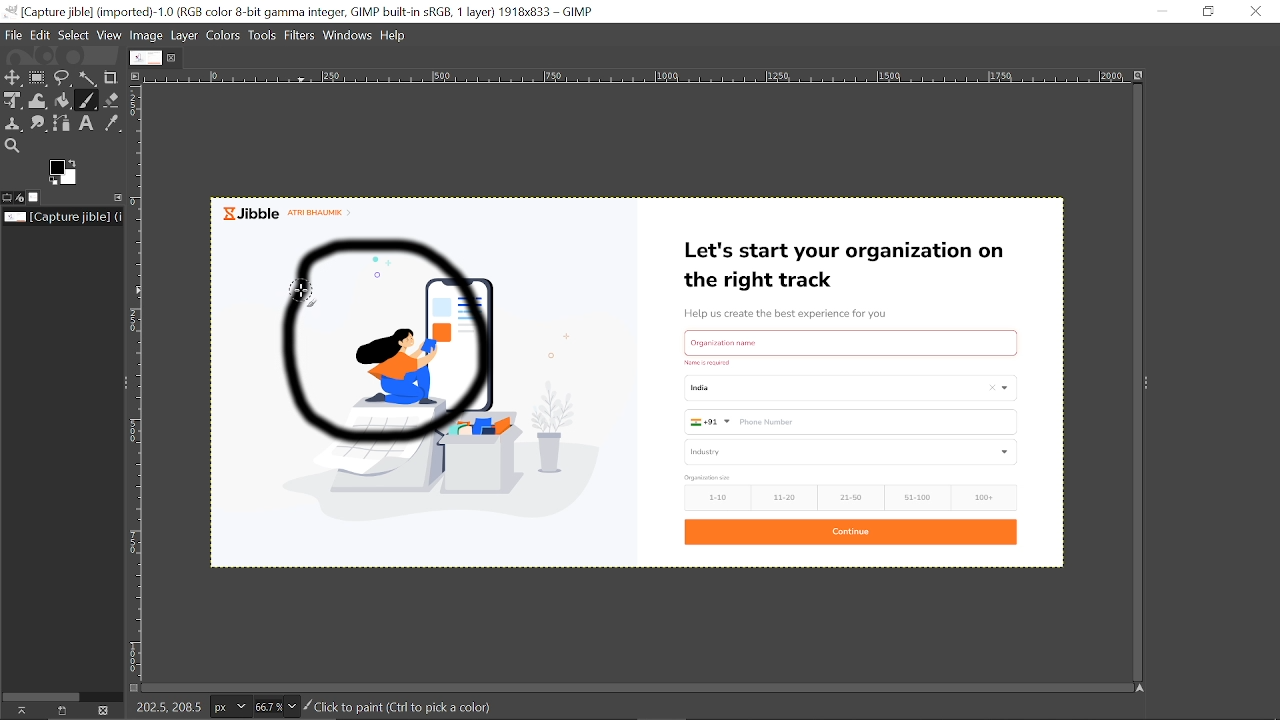 The height and width of the screenshot is (720, 1280). I want to click on File, so click(16, 35).